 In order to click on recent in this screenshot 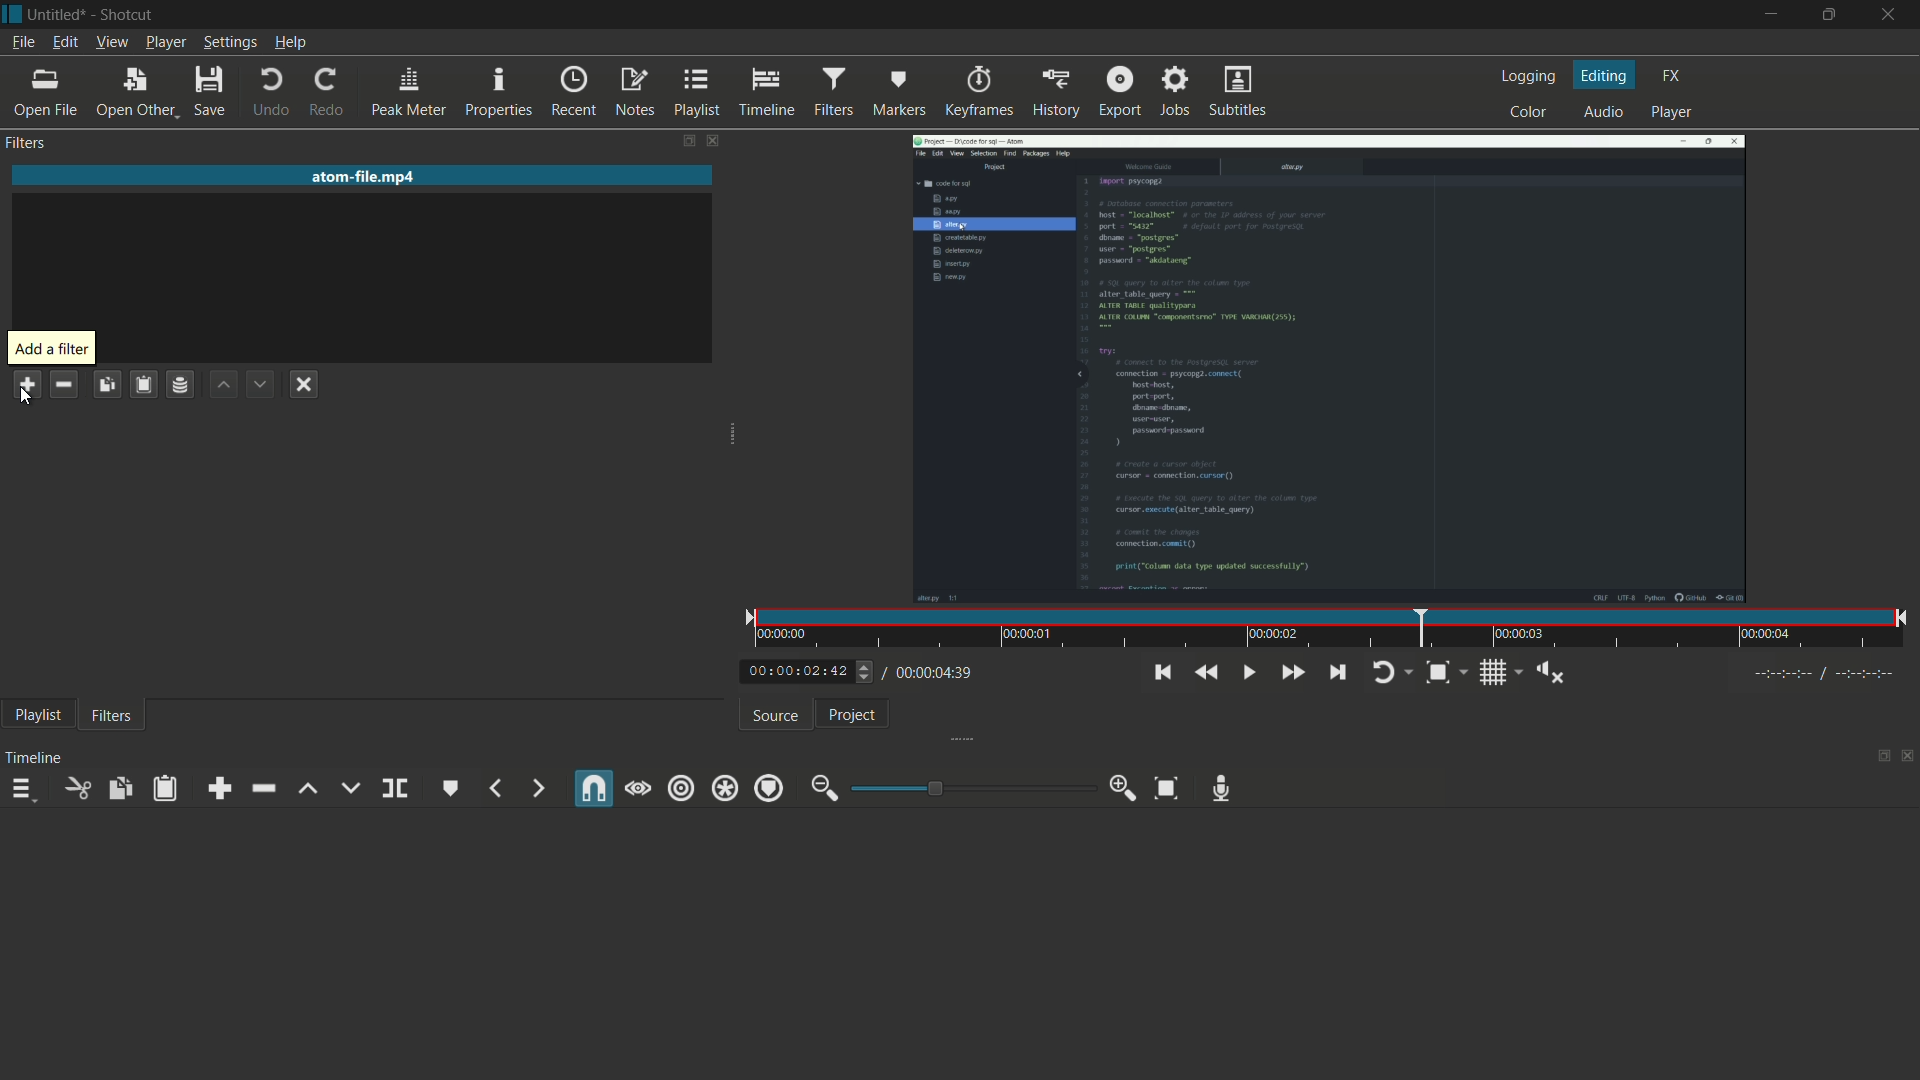, I will do `click(574, 92)`.